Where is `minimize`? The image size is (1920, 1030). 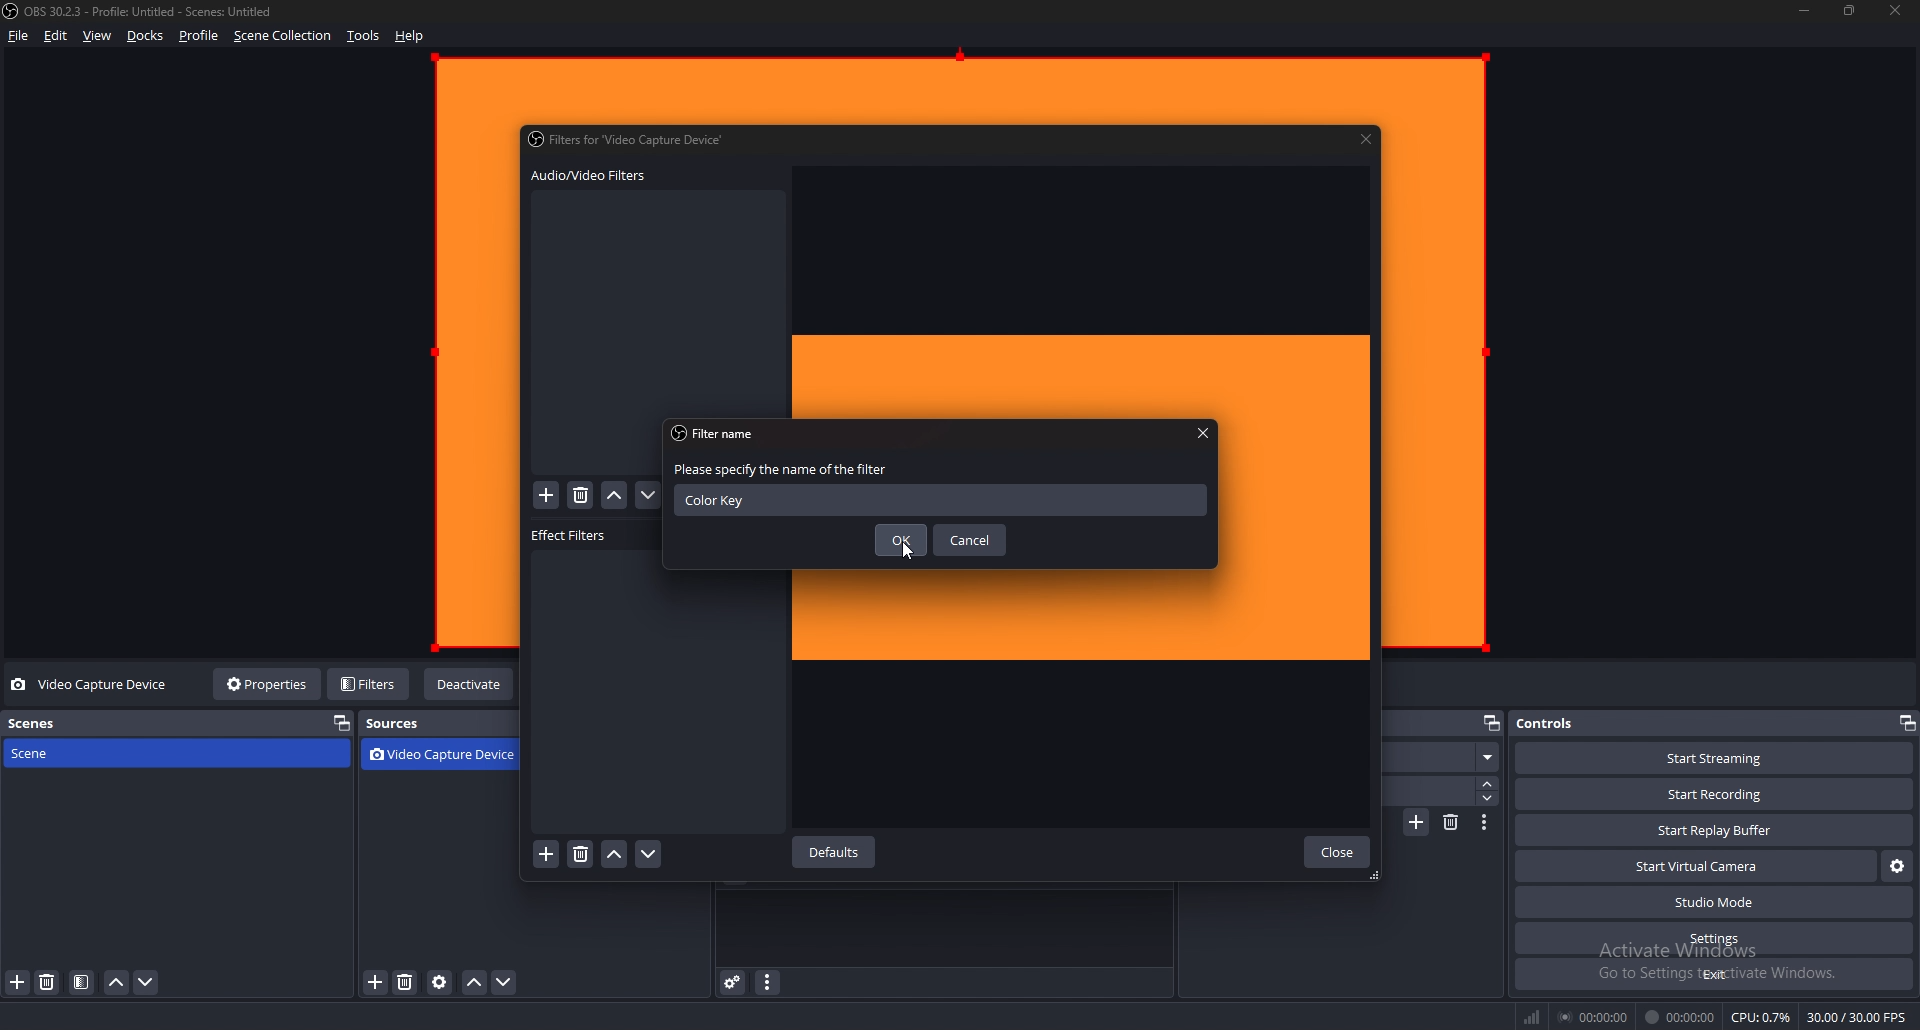
minimize is located at coordinates (1805, 11).